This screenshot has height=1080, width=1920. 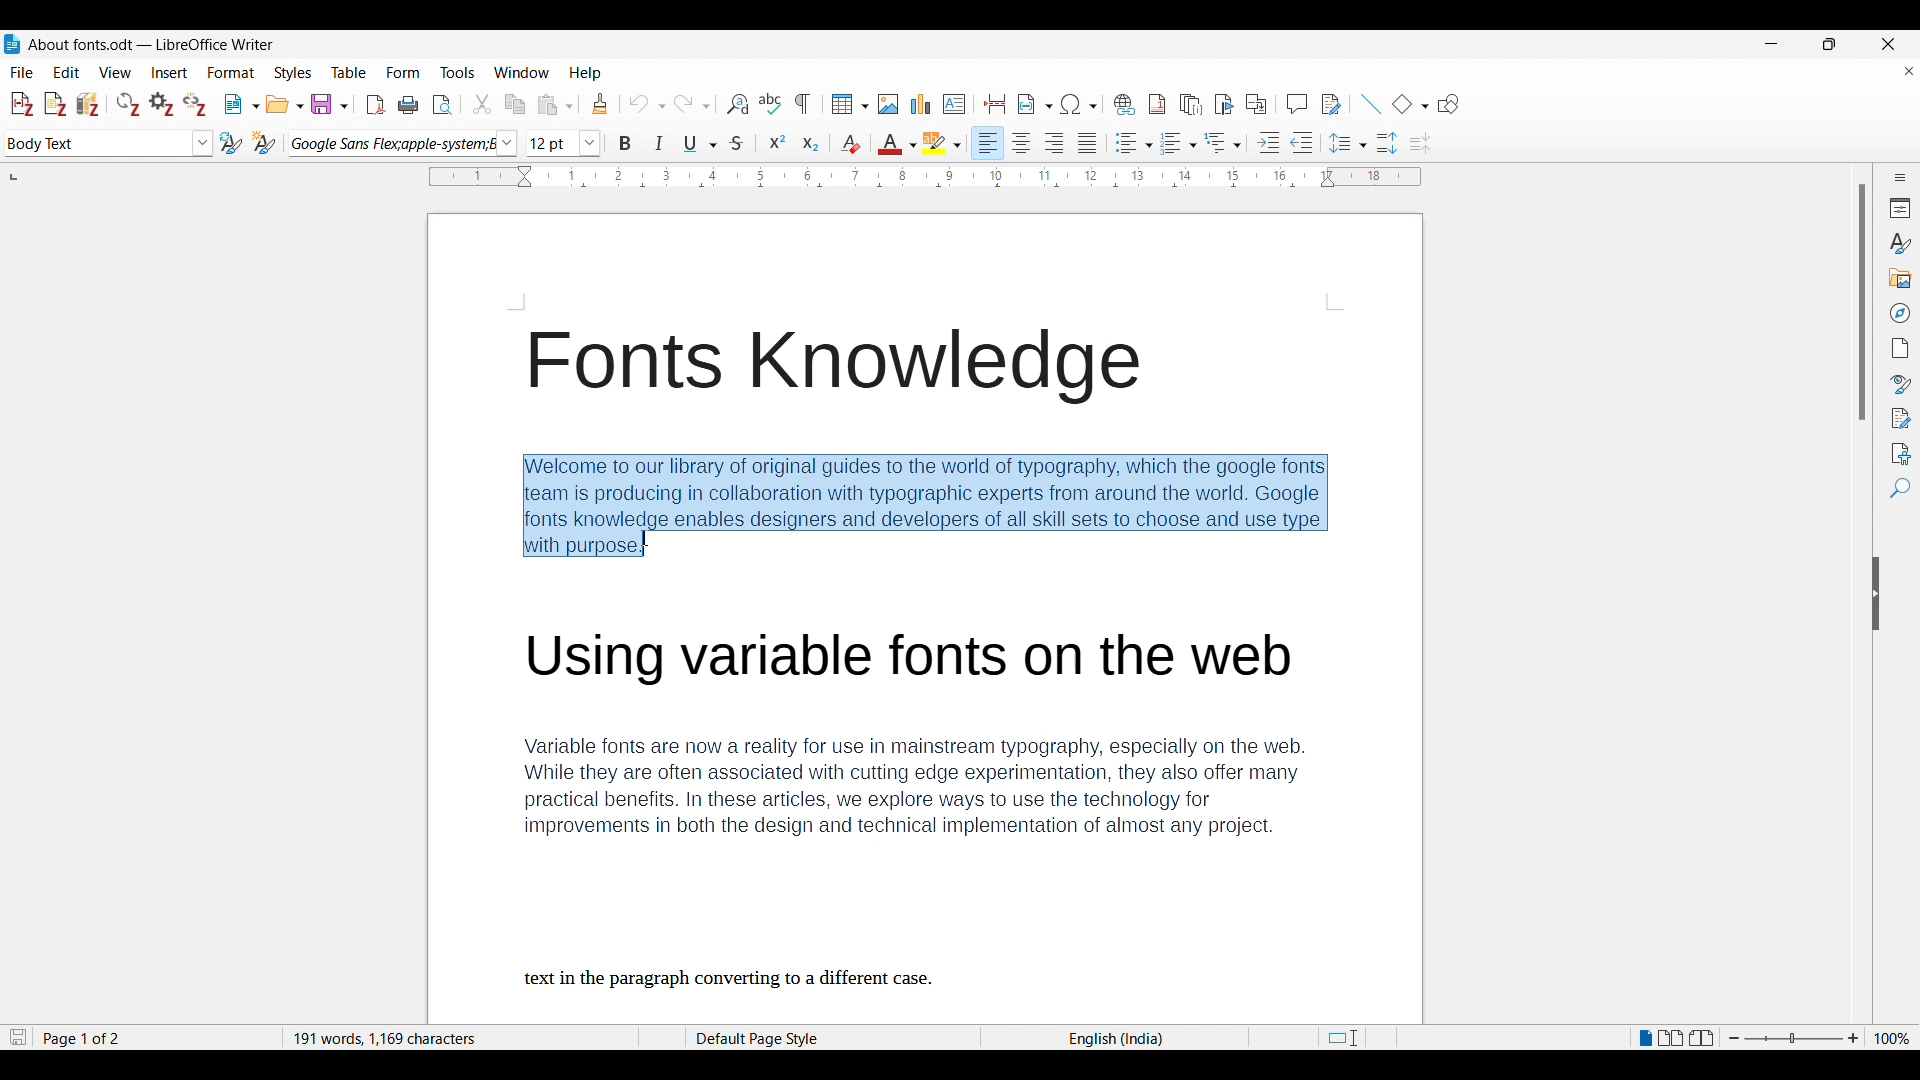 What do you see at coordinates (56, 105) in the screenshot?
I see `Add note` at bounding box center [56, 105].